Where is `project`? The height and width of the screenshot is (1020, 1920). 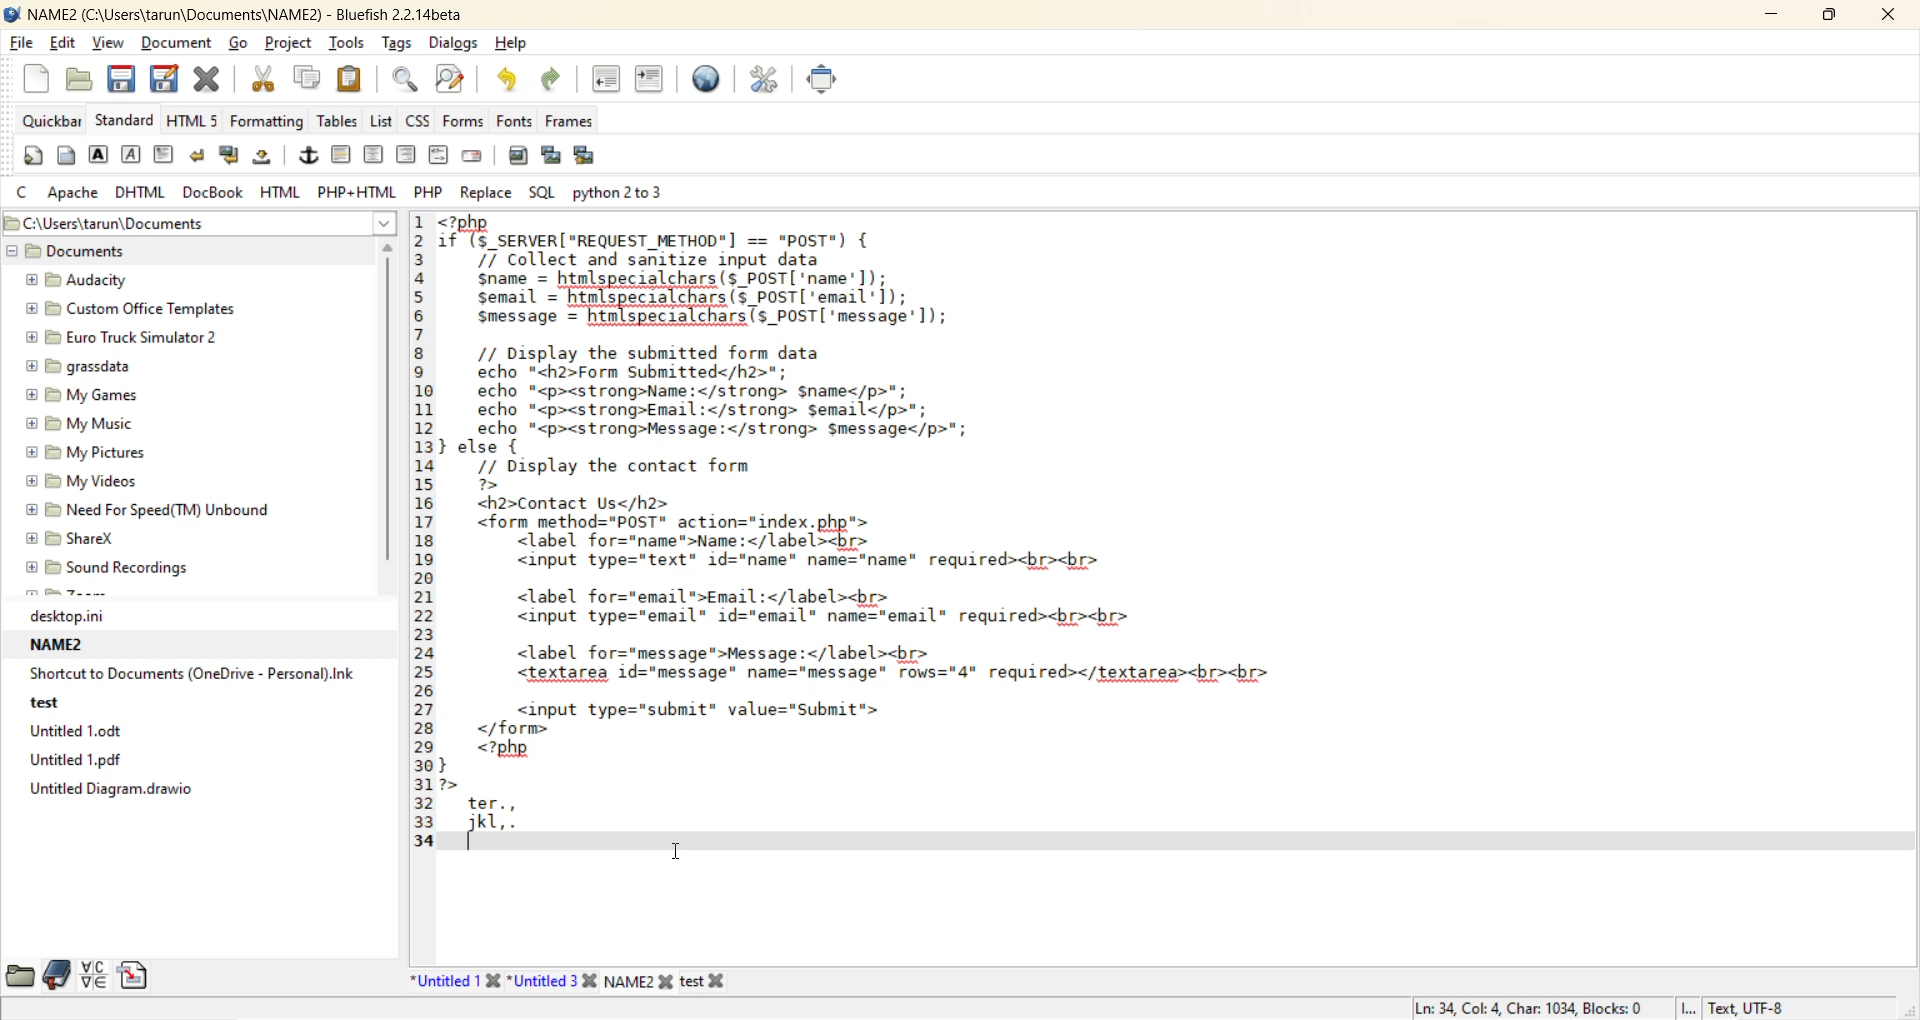 project is located at coordinates (288, 46).